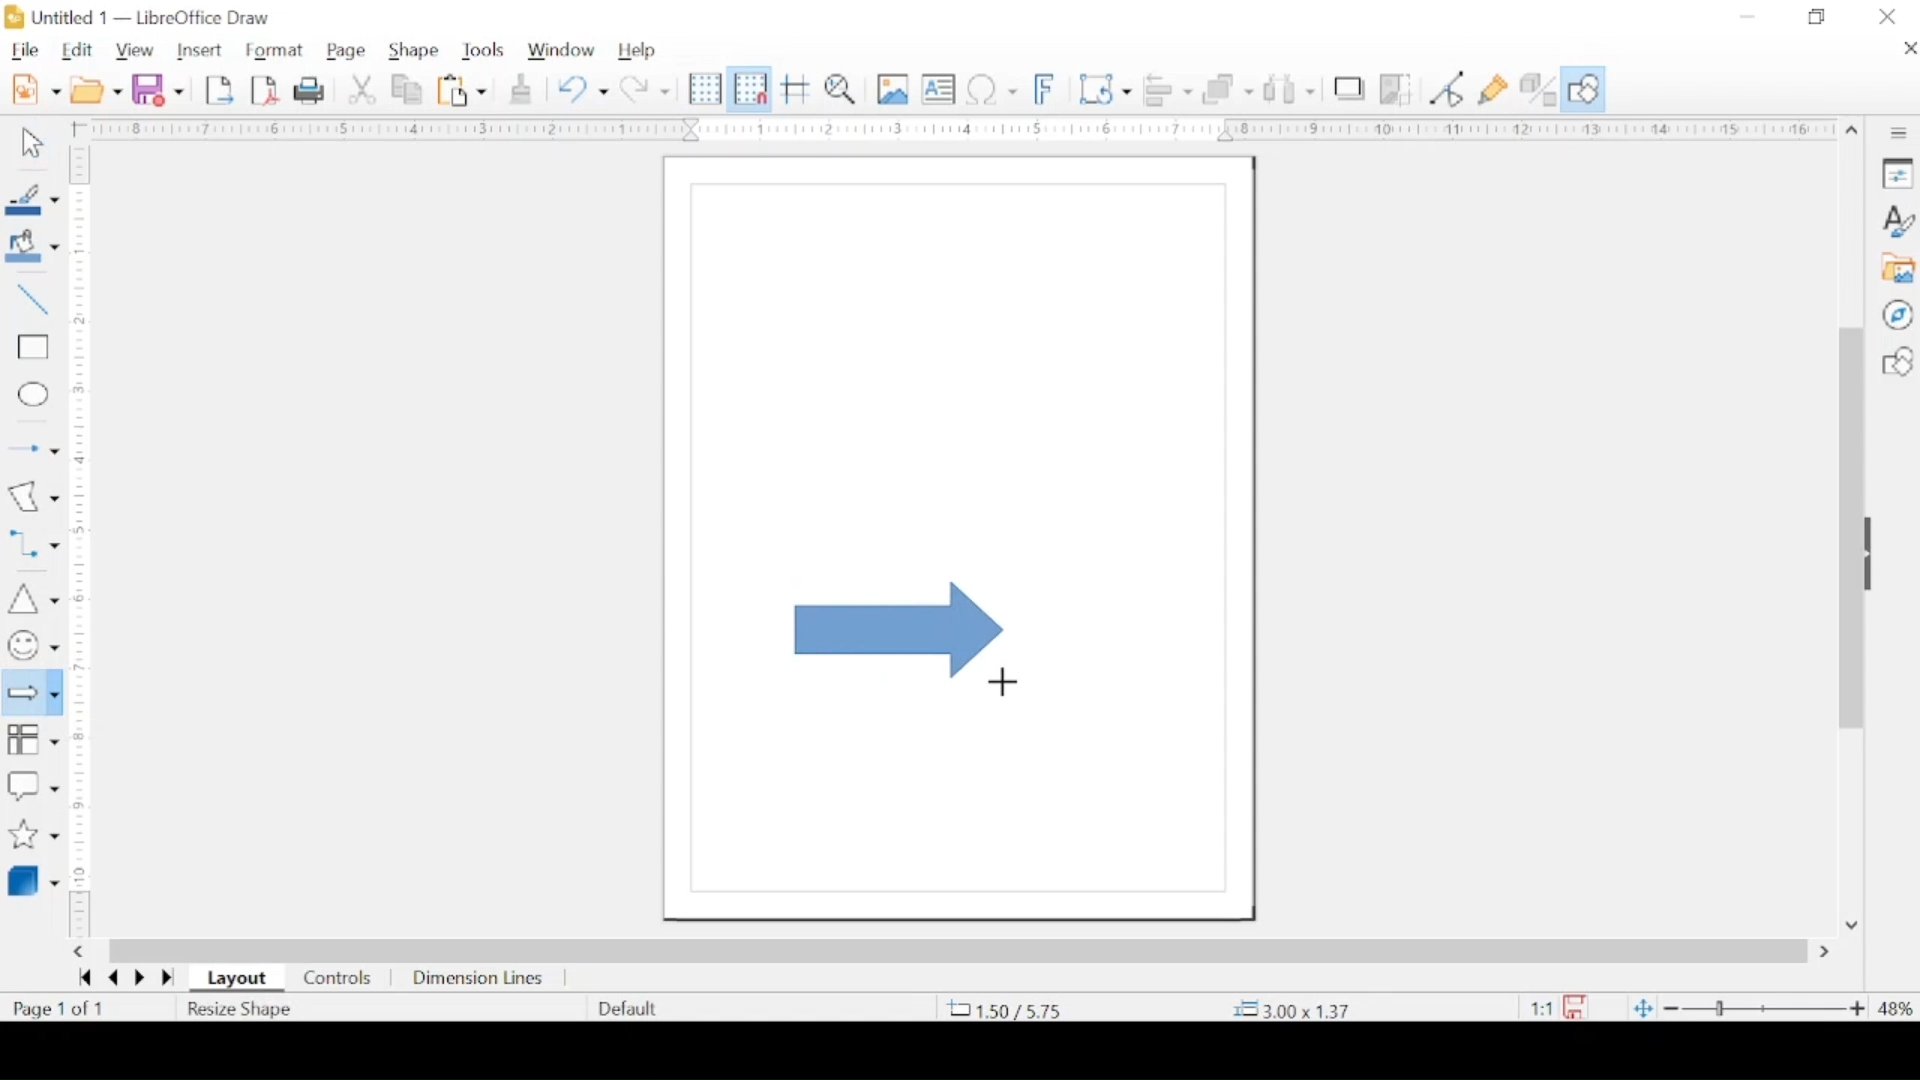 This screenshot has width=1920, height=1080. What do you see at coordinates (84, 978) in the screenshot?
I see `first` at bounding box center [84, 978].